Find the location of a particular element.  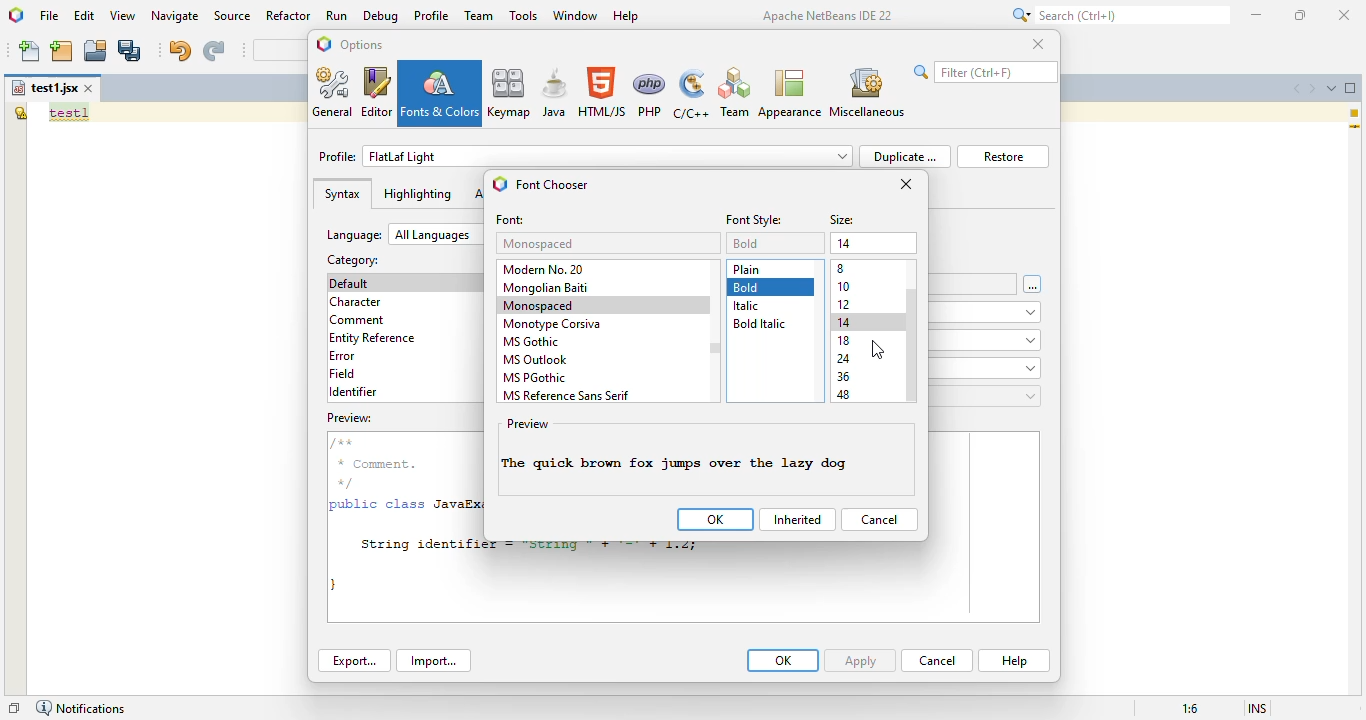

text is located at coordinates (69, 113).